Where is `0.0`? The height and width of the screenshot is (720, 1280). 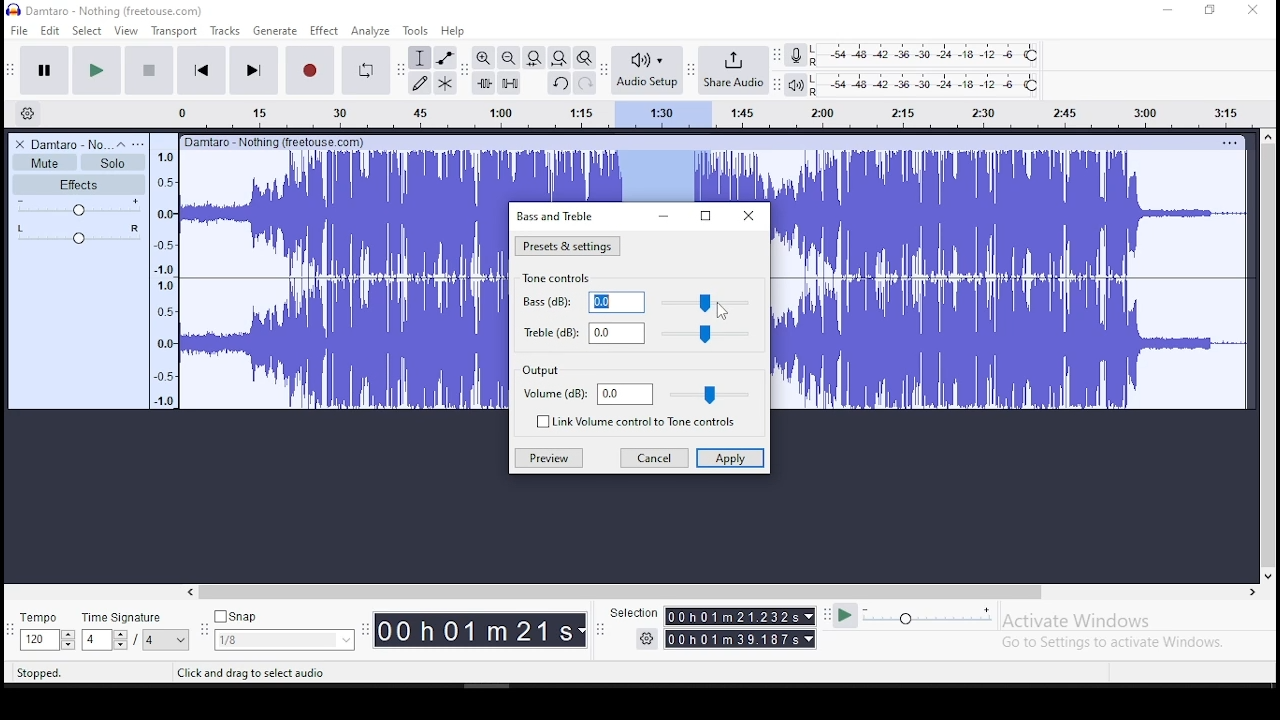 0.0 is located at coordinates (617, 333).